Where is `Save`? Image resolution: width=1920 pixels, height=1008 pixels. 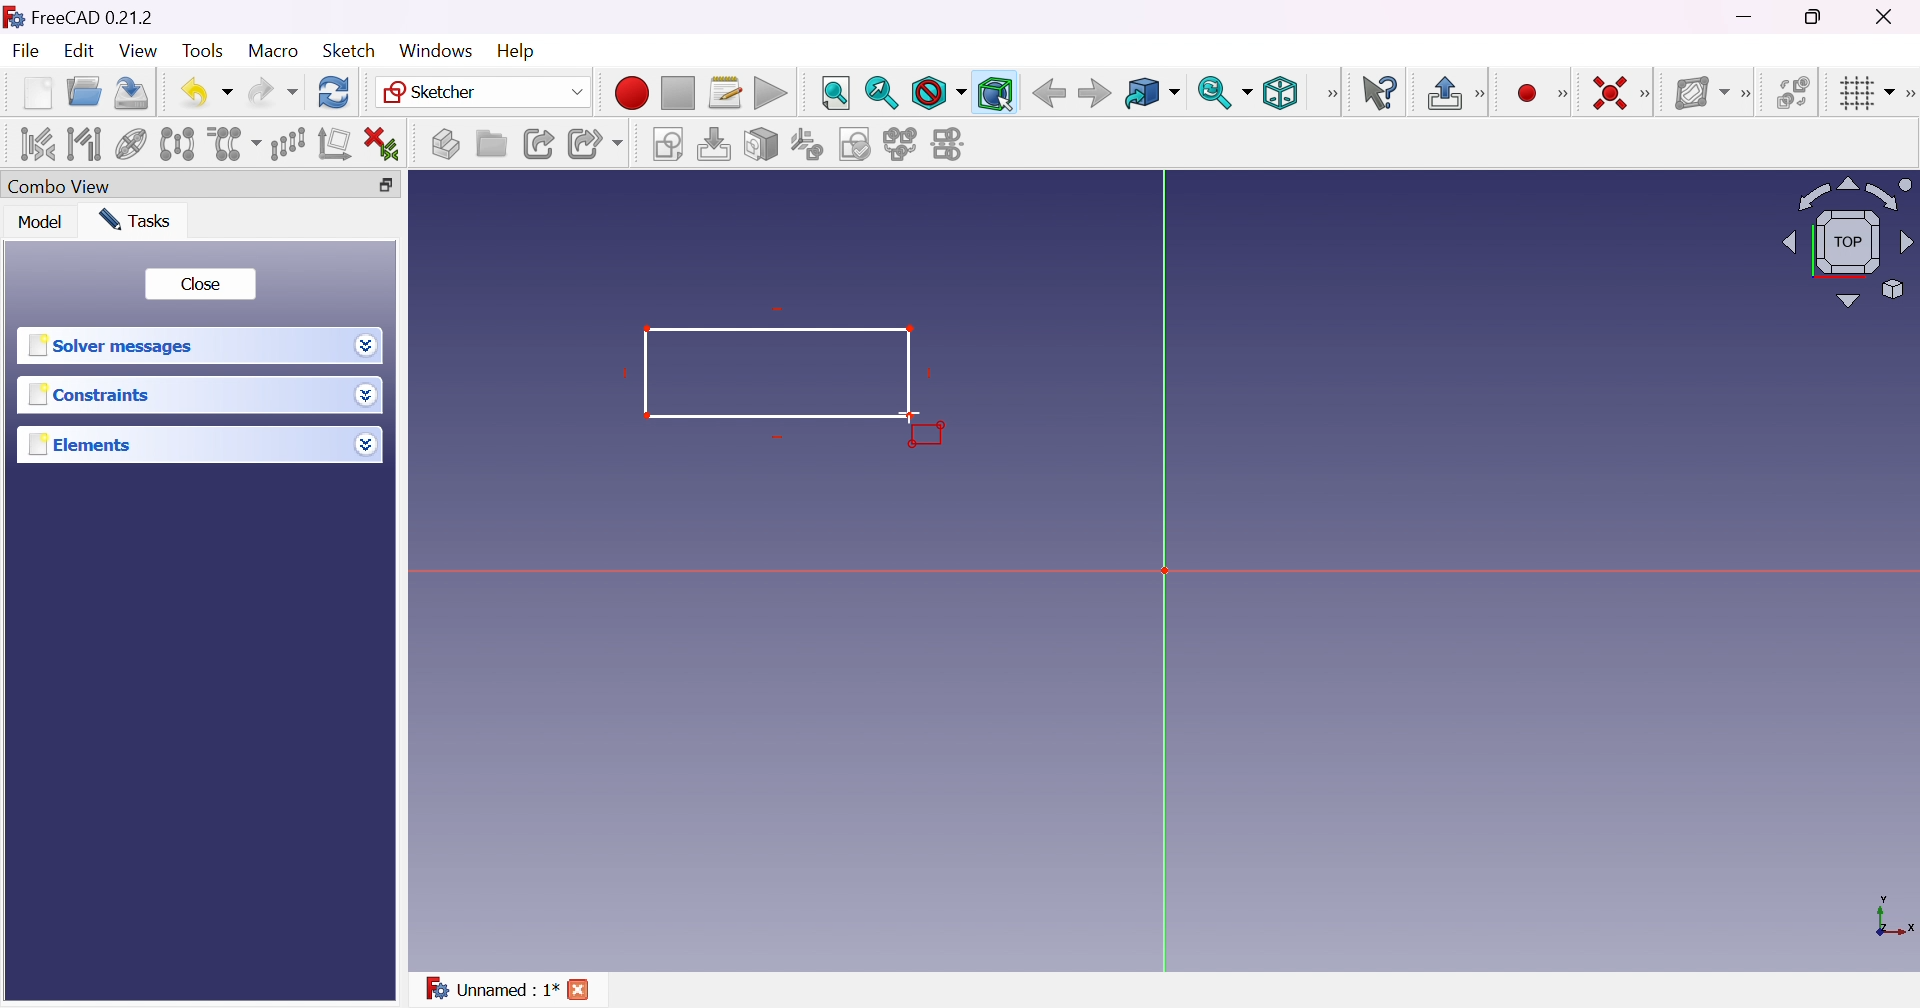 Save is located at coordinates (133, 94).